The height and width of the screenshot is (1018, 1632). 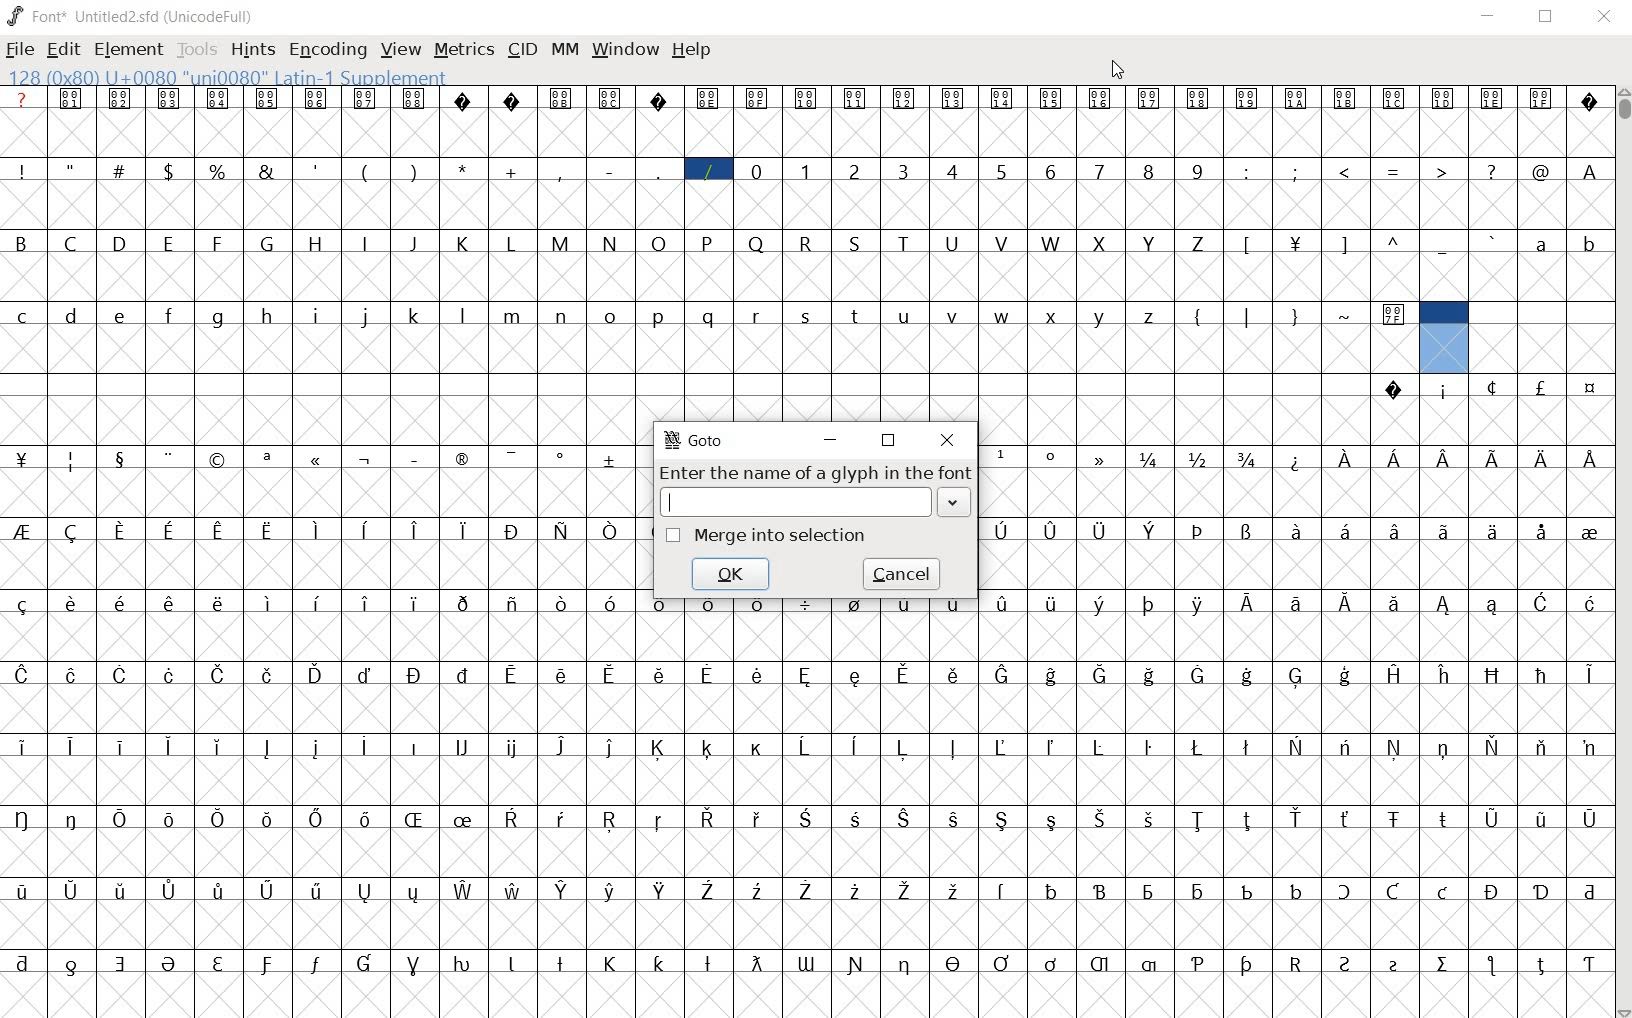 What do you see at coordinates (414, 458) in the screenshot?
I see `Symbol` at bounding box center [414, 458].